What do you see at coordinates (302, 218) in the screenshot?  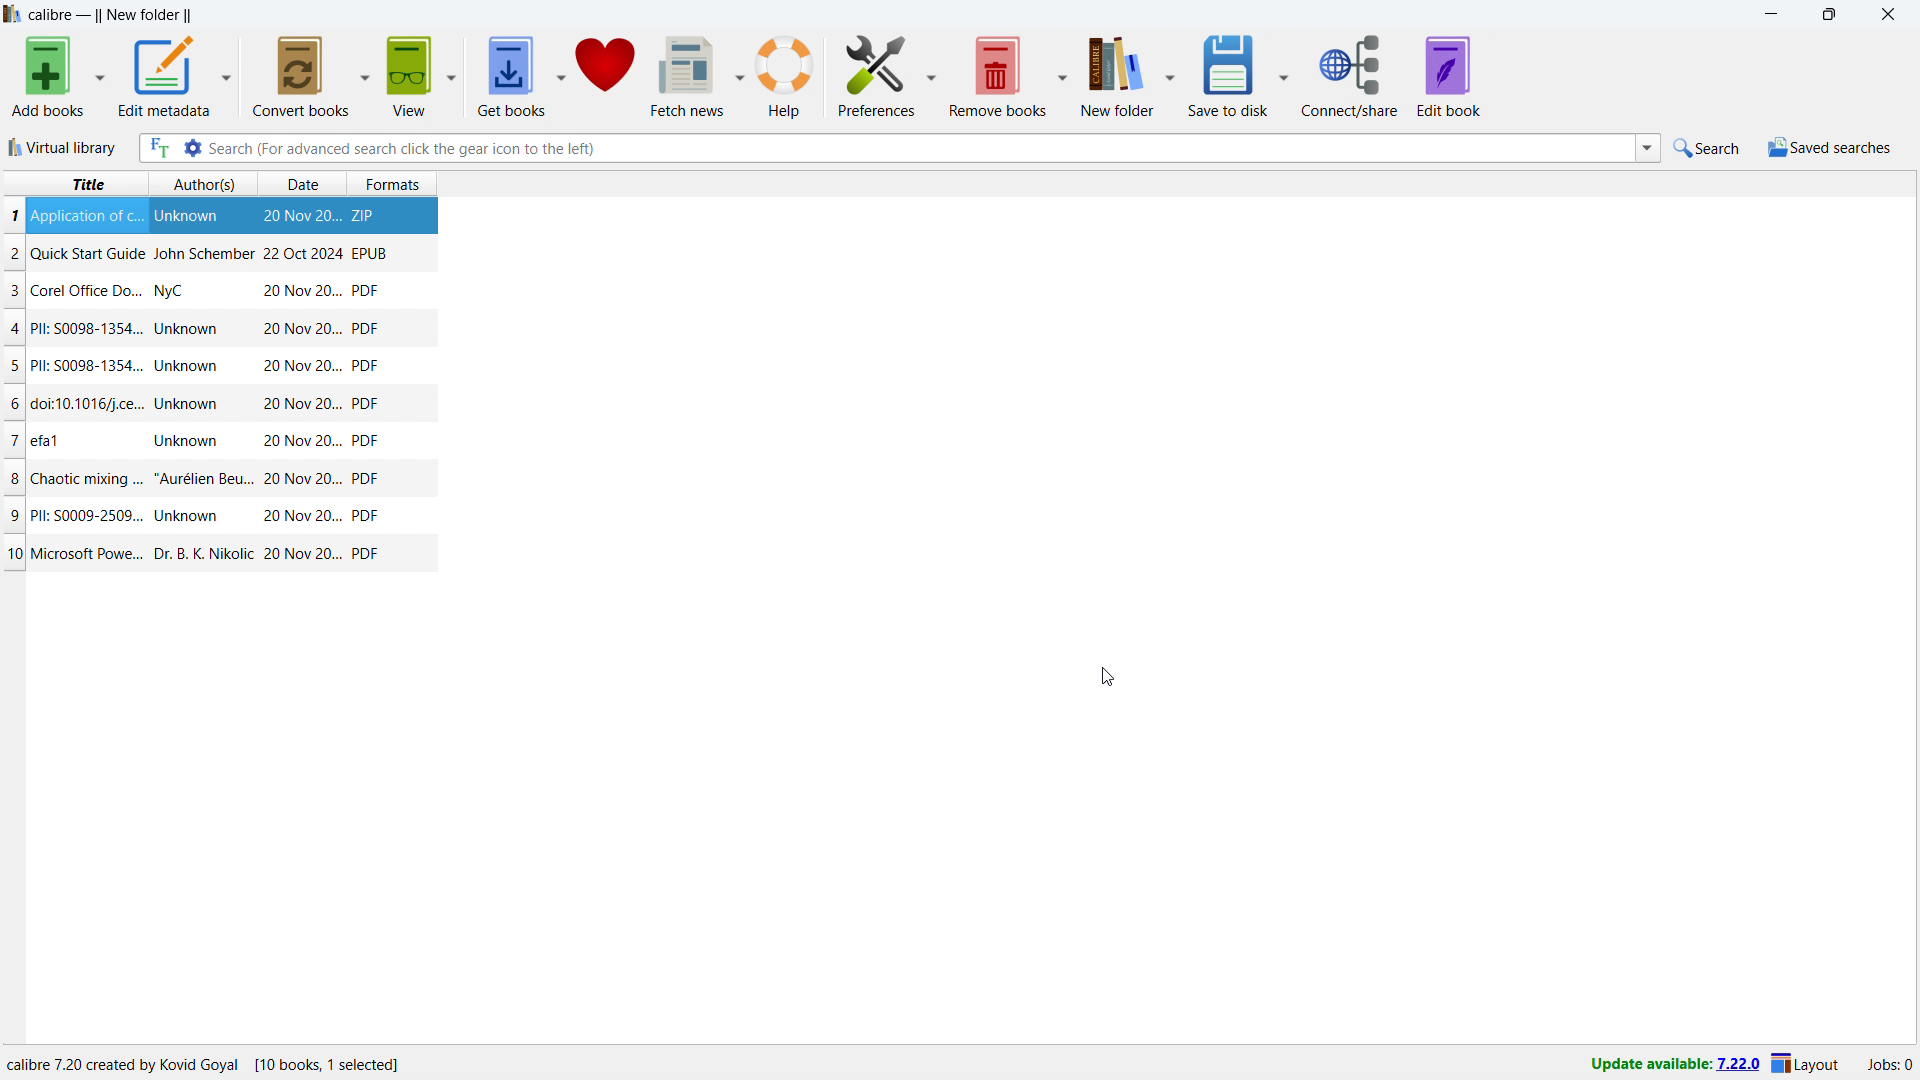 I see `Date` at bounding box center [302, 218].